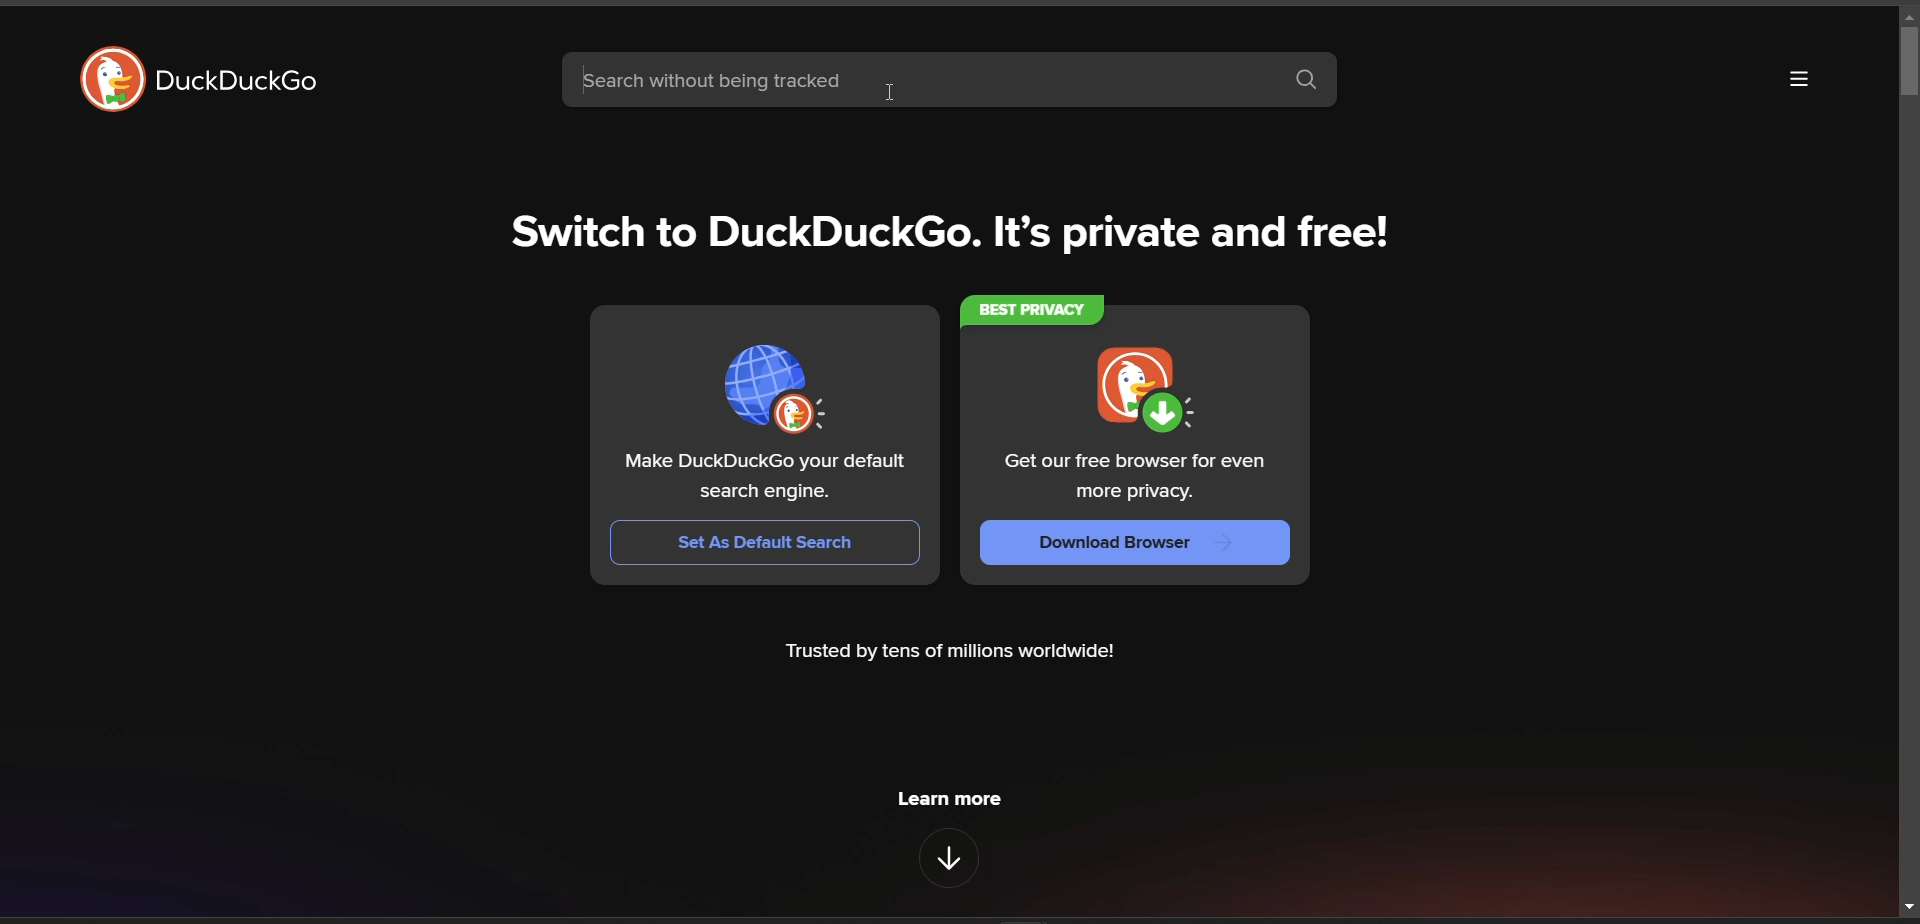 The height and width of the screenshot is (924, 1920). What do you see at coordinates (921, 79) in the screenshot?
I see `search bar` at bounding box center [921, 79].